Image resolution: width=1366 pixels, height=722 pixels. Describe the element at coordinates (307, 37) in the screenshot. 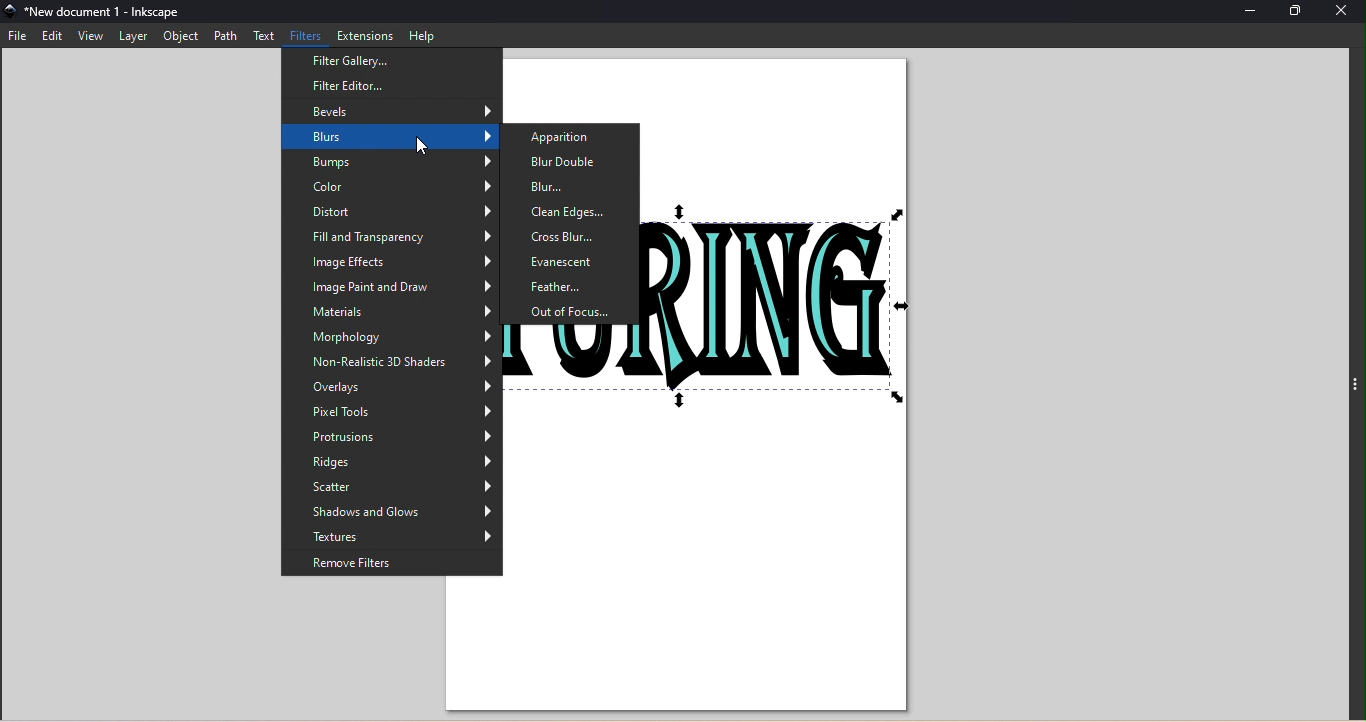

I see `Filters` at that location.